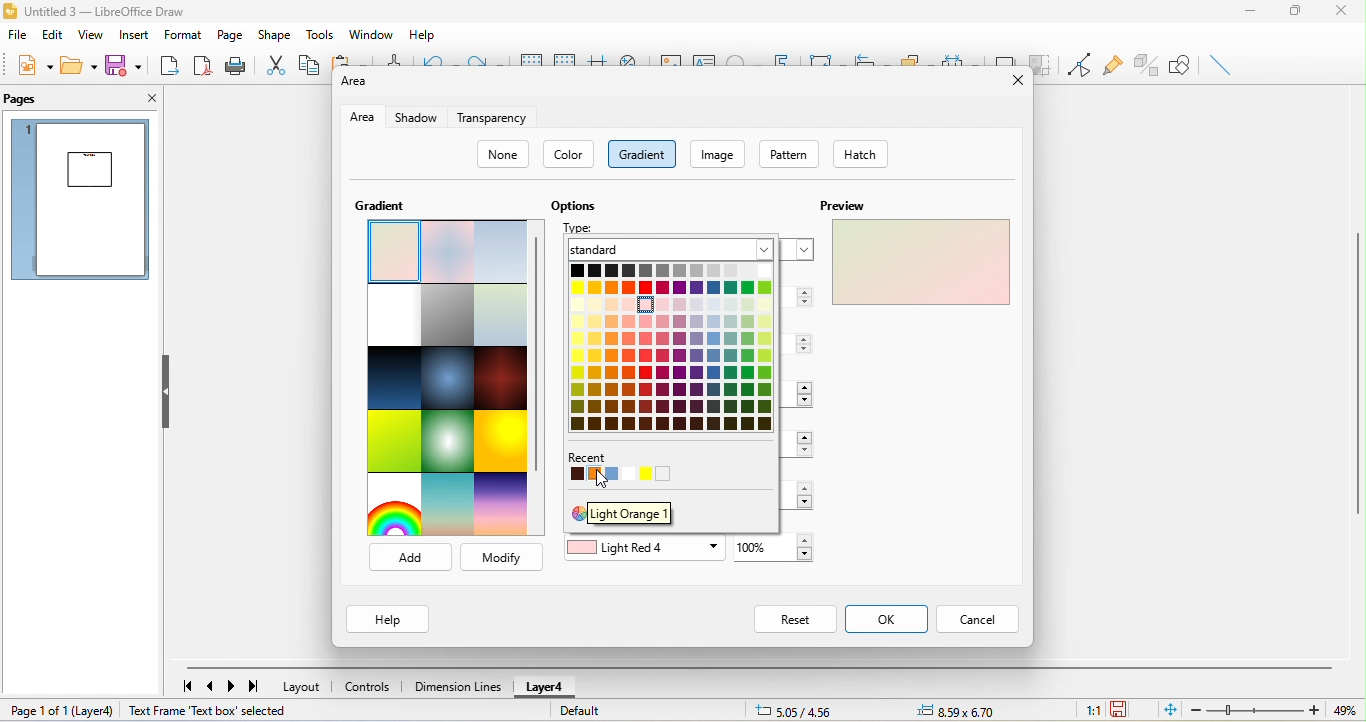 This screenshot has height=722, width=1366. I want to click on show draw function, so click(1185, 65).